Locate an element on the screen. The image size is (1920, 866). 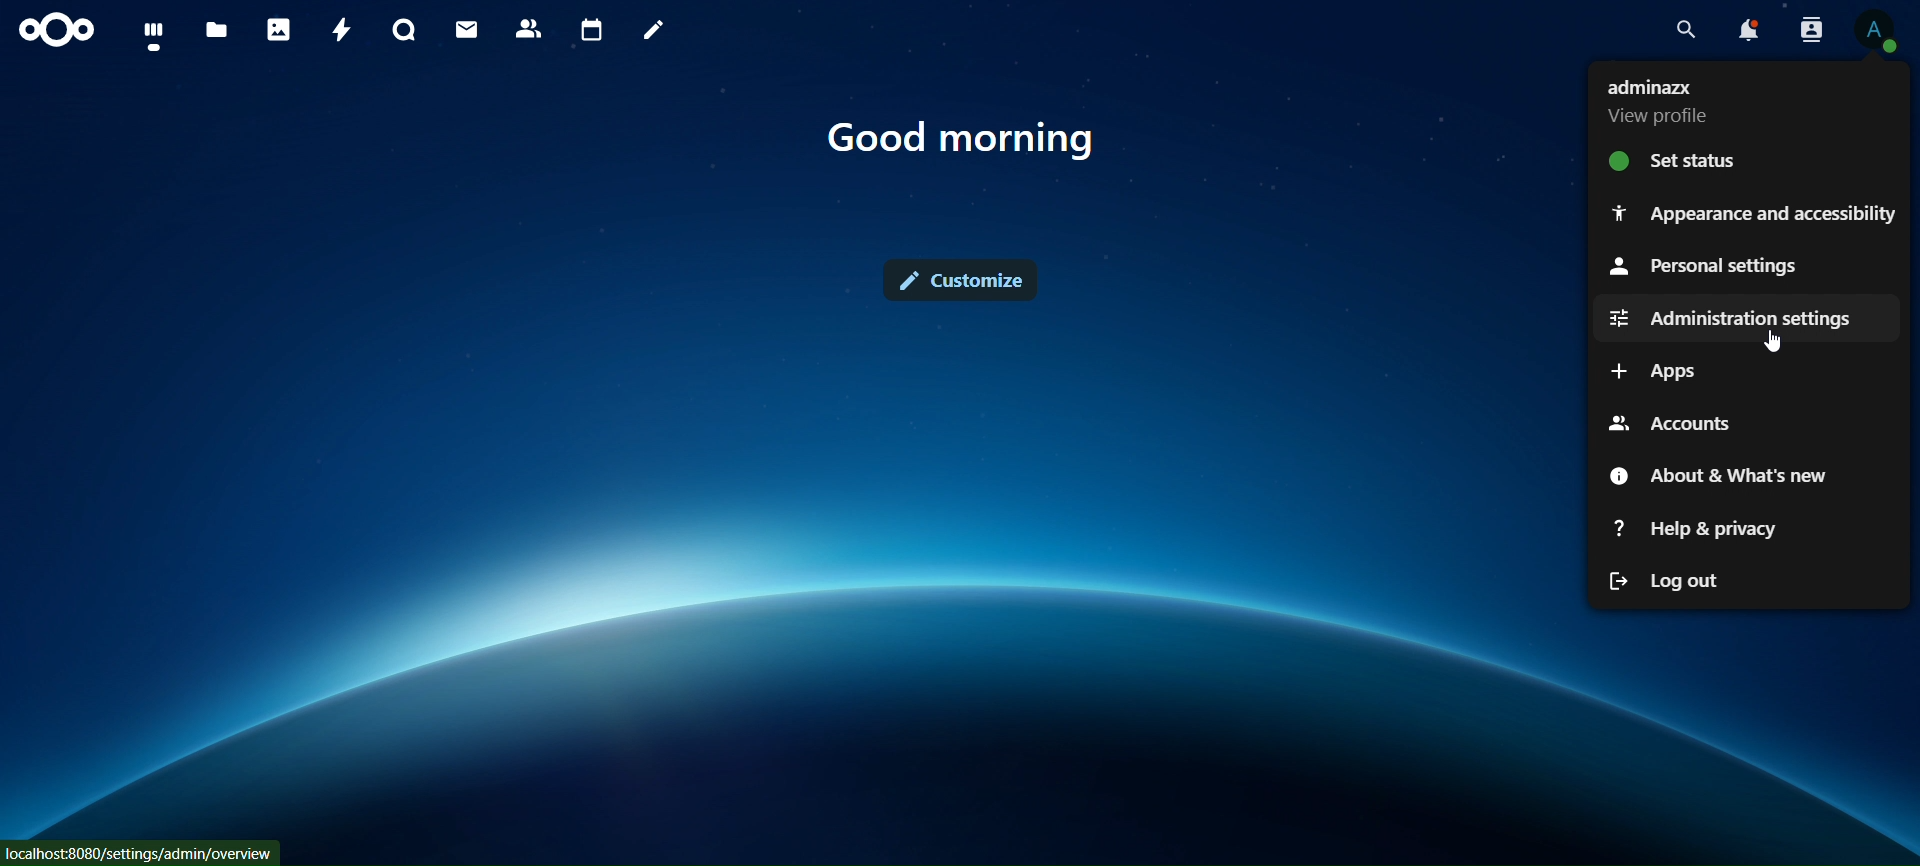
activity is located at coordinates (344, 31).